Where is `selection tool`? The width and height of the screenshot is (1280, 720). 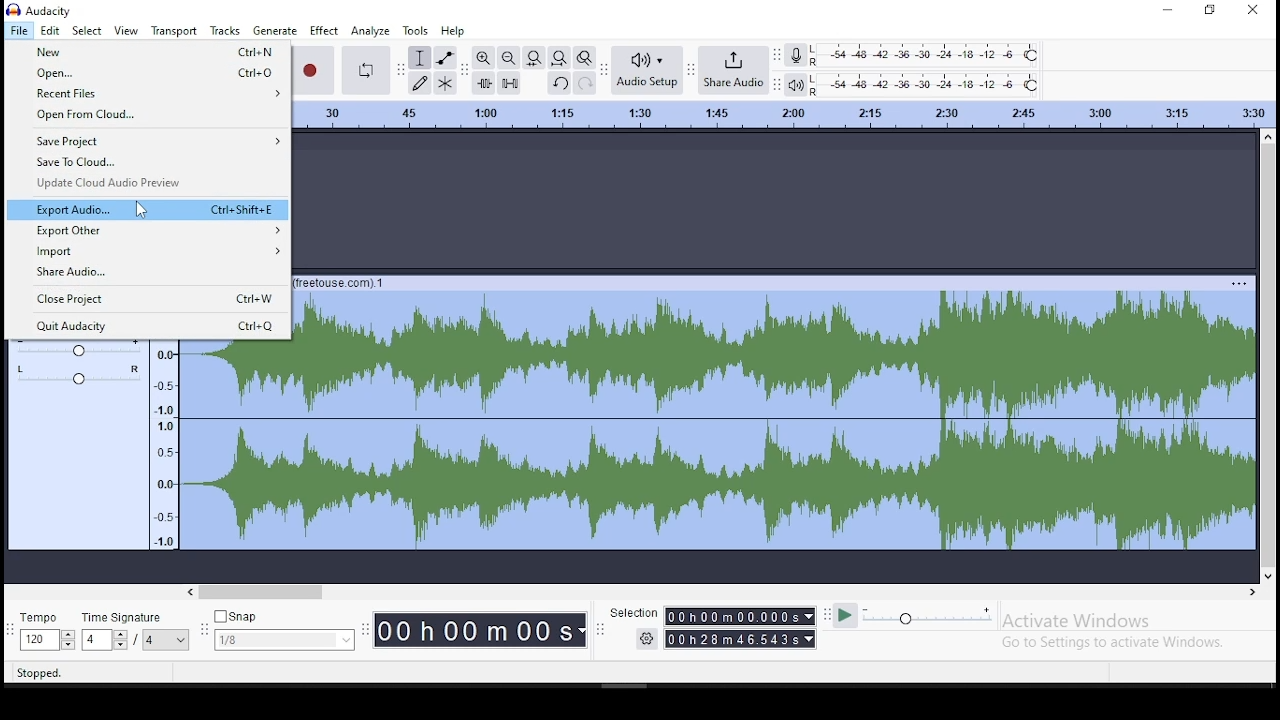
selection tool is located at coordinates (420, 58).